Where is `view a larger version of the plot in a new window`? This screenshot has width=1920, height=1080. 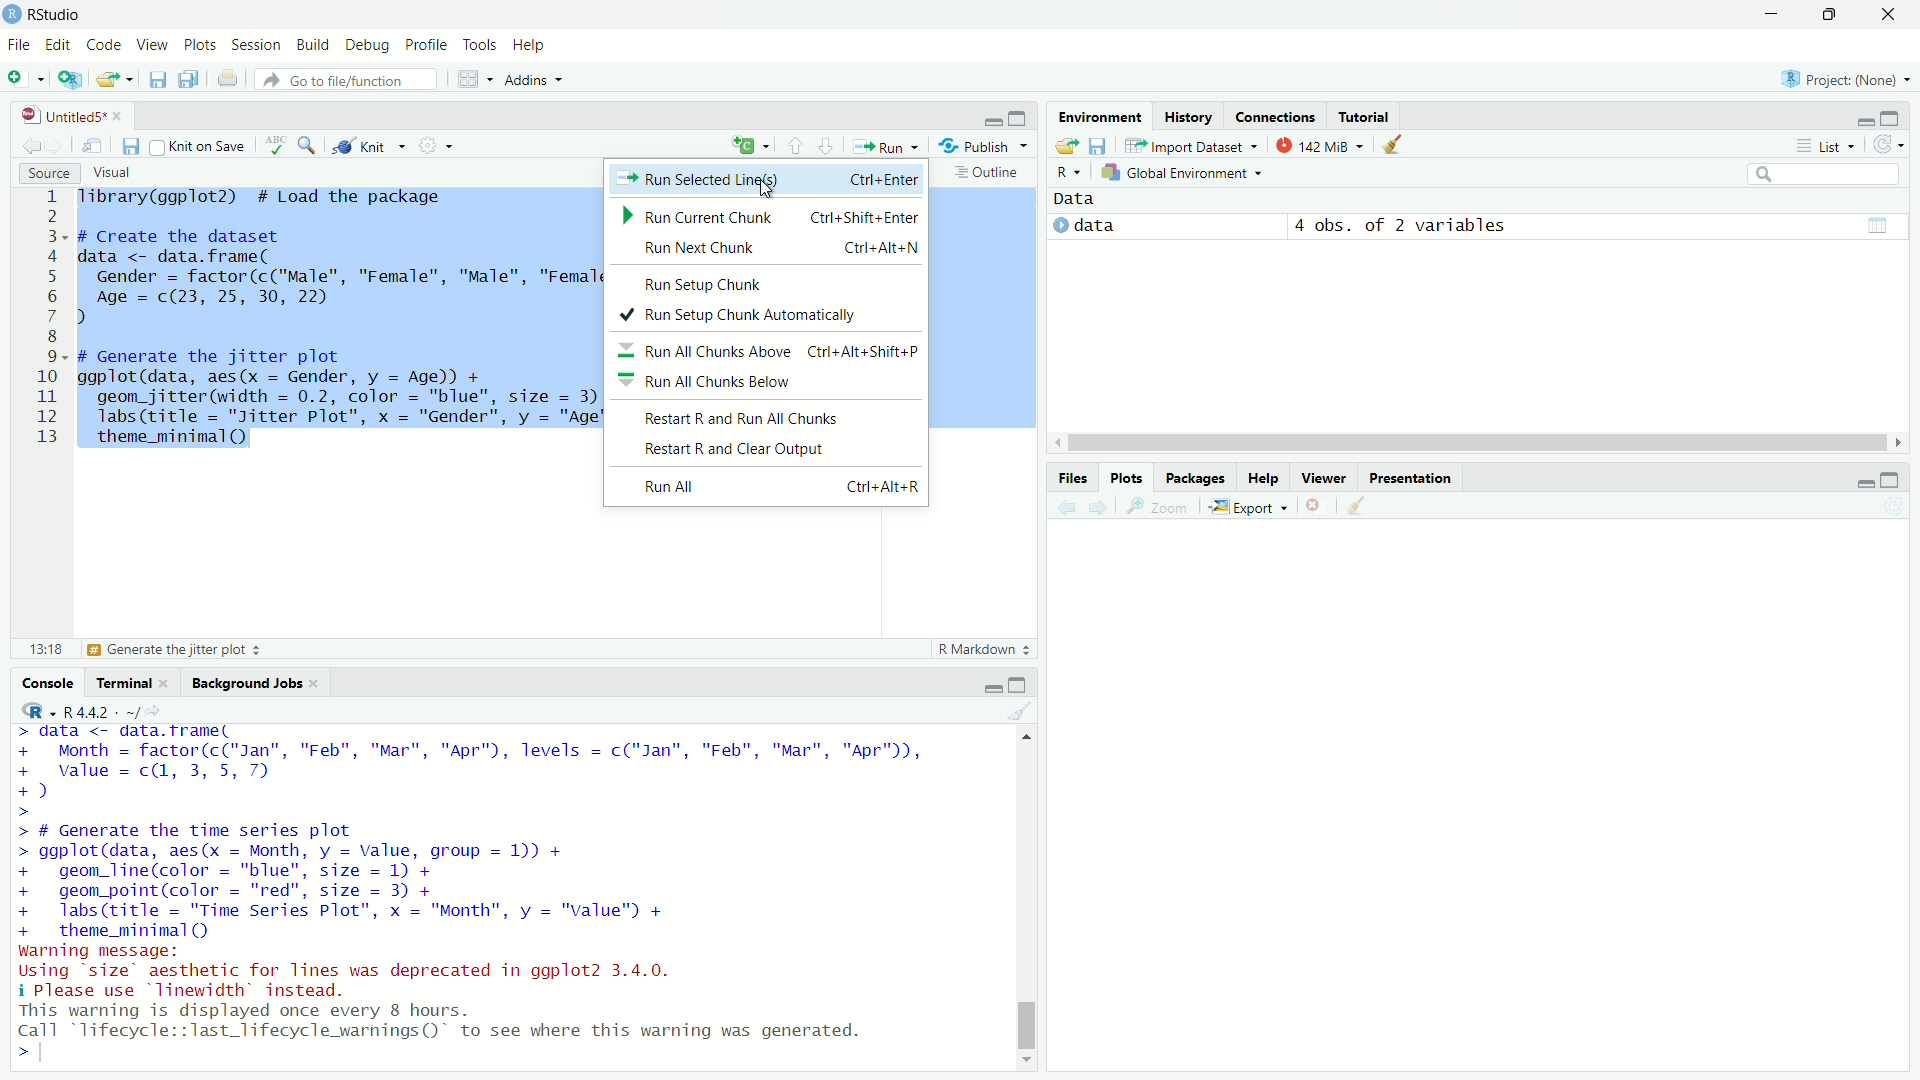
view a larger version of the plot in a new window is located at coordinates (1164, 508).